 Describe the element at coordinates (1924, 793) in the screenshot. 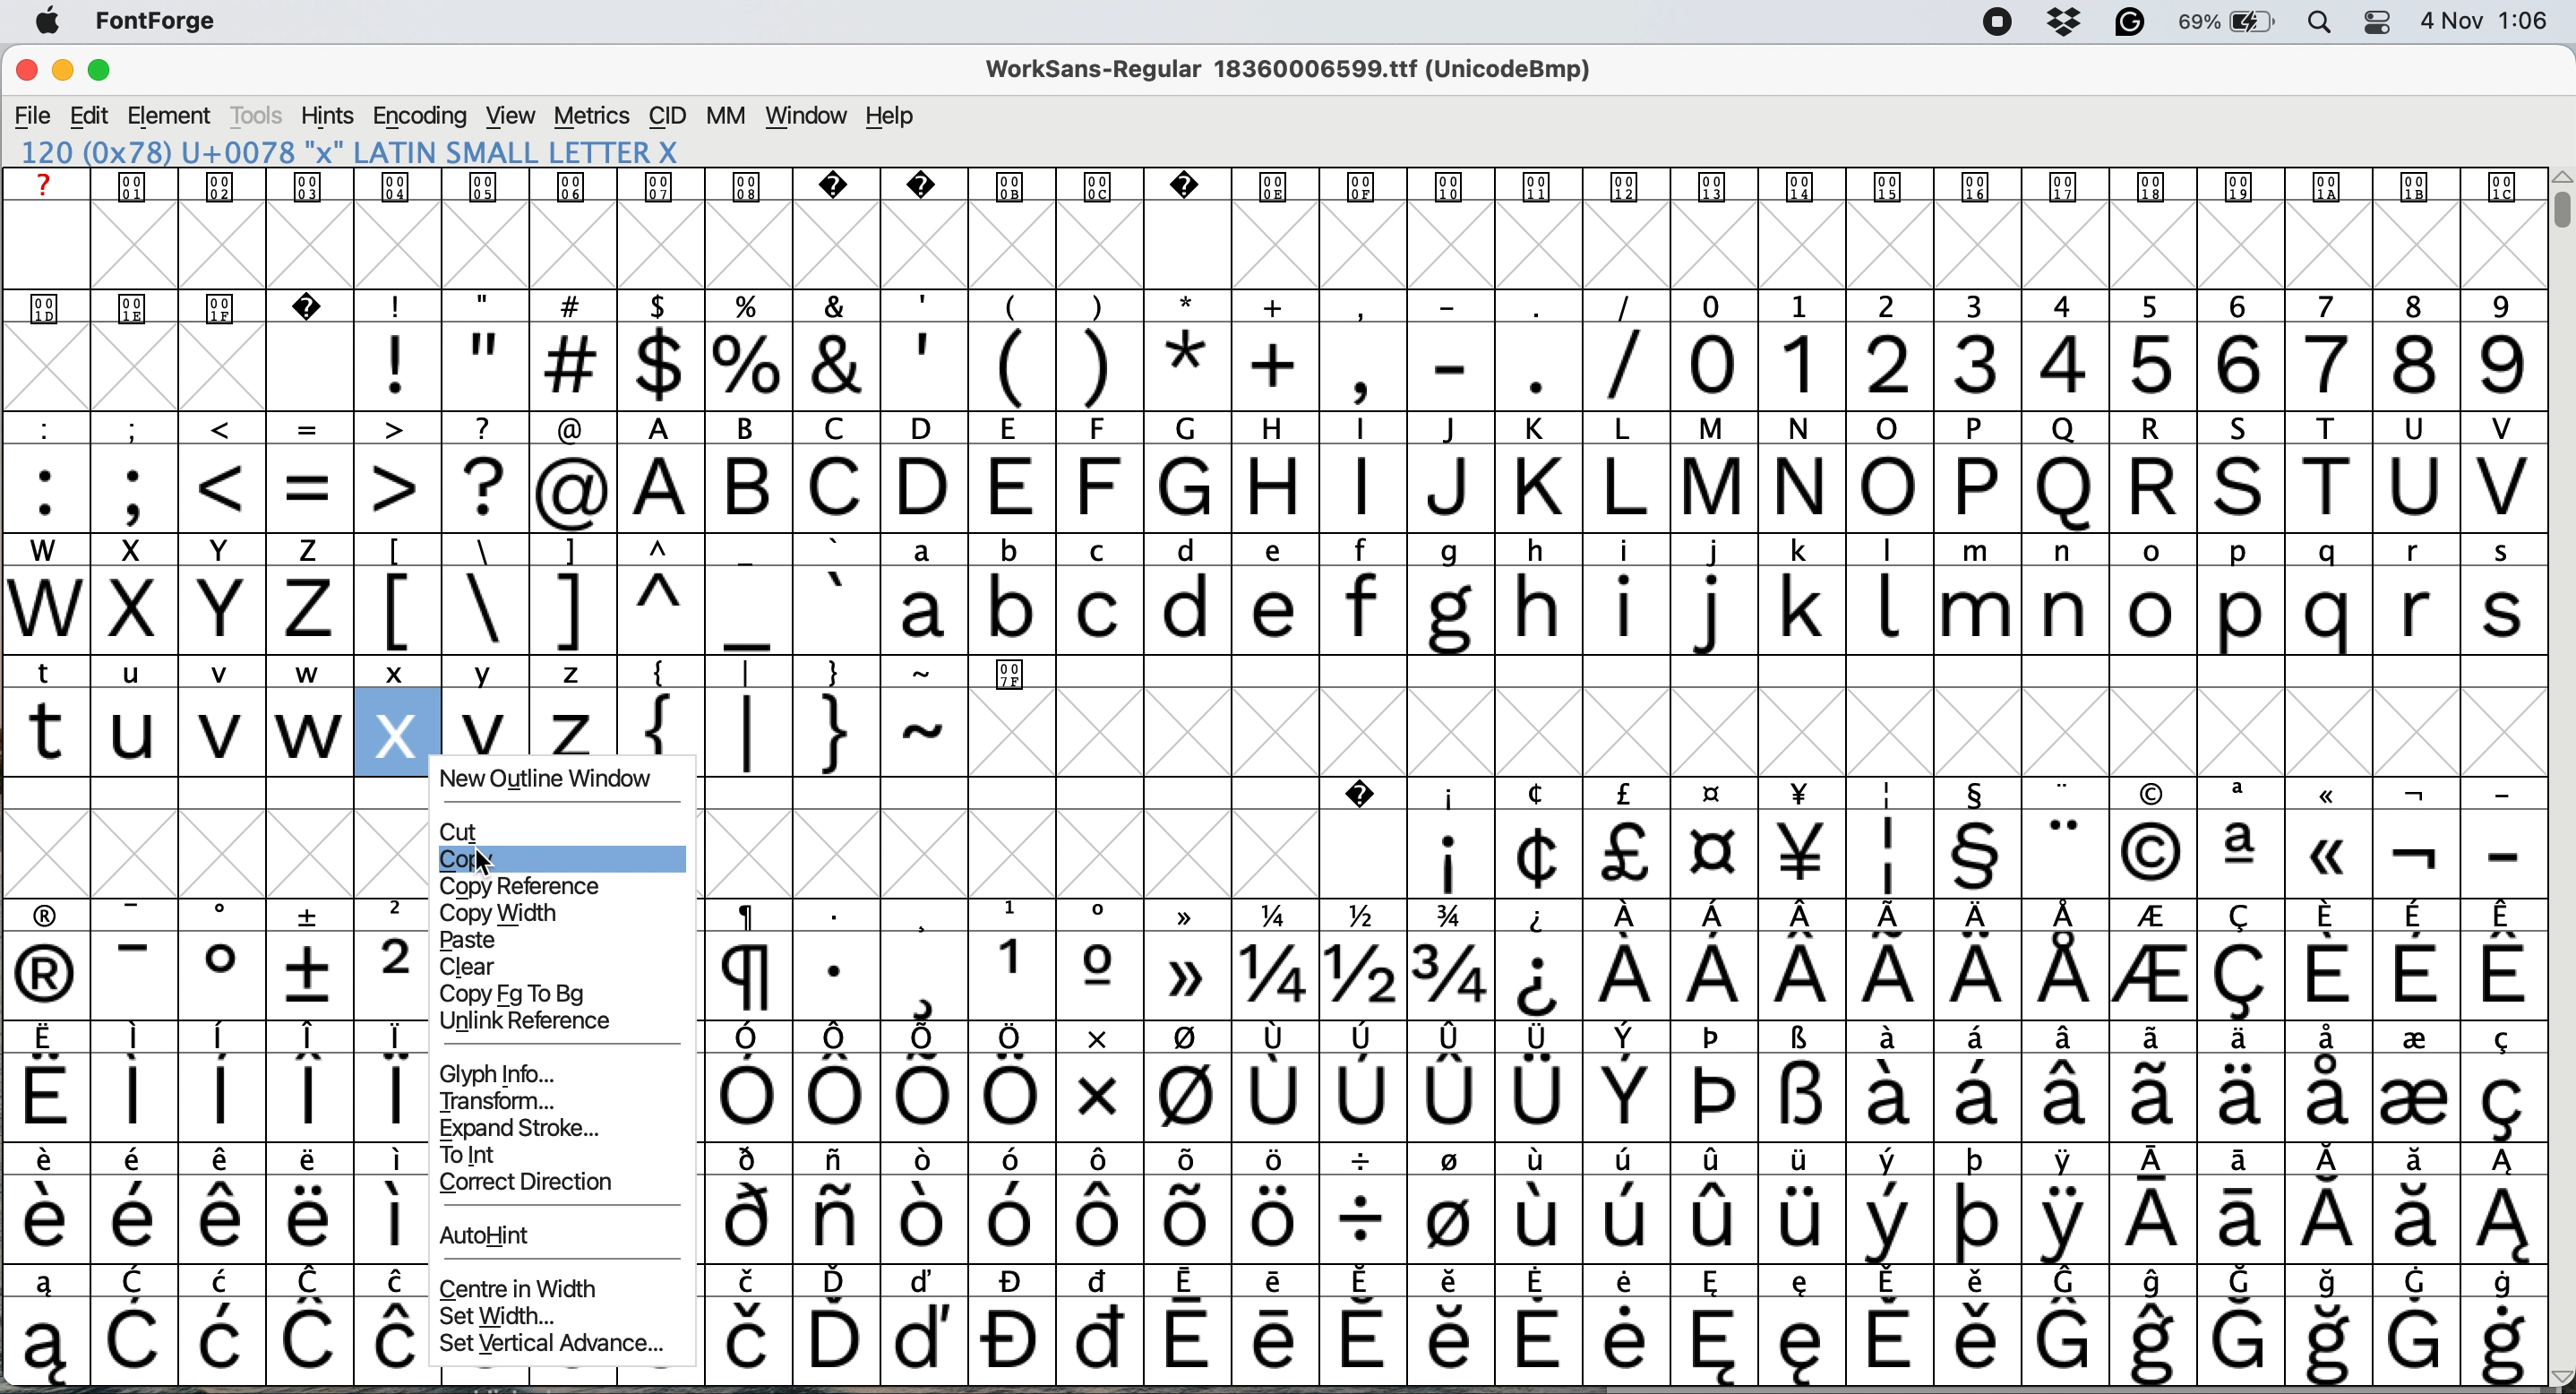

I see `special characters` at that location.